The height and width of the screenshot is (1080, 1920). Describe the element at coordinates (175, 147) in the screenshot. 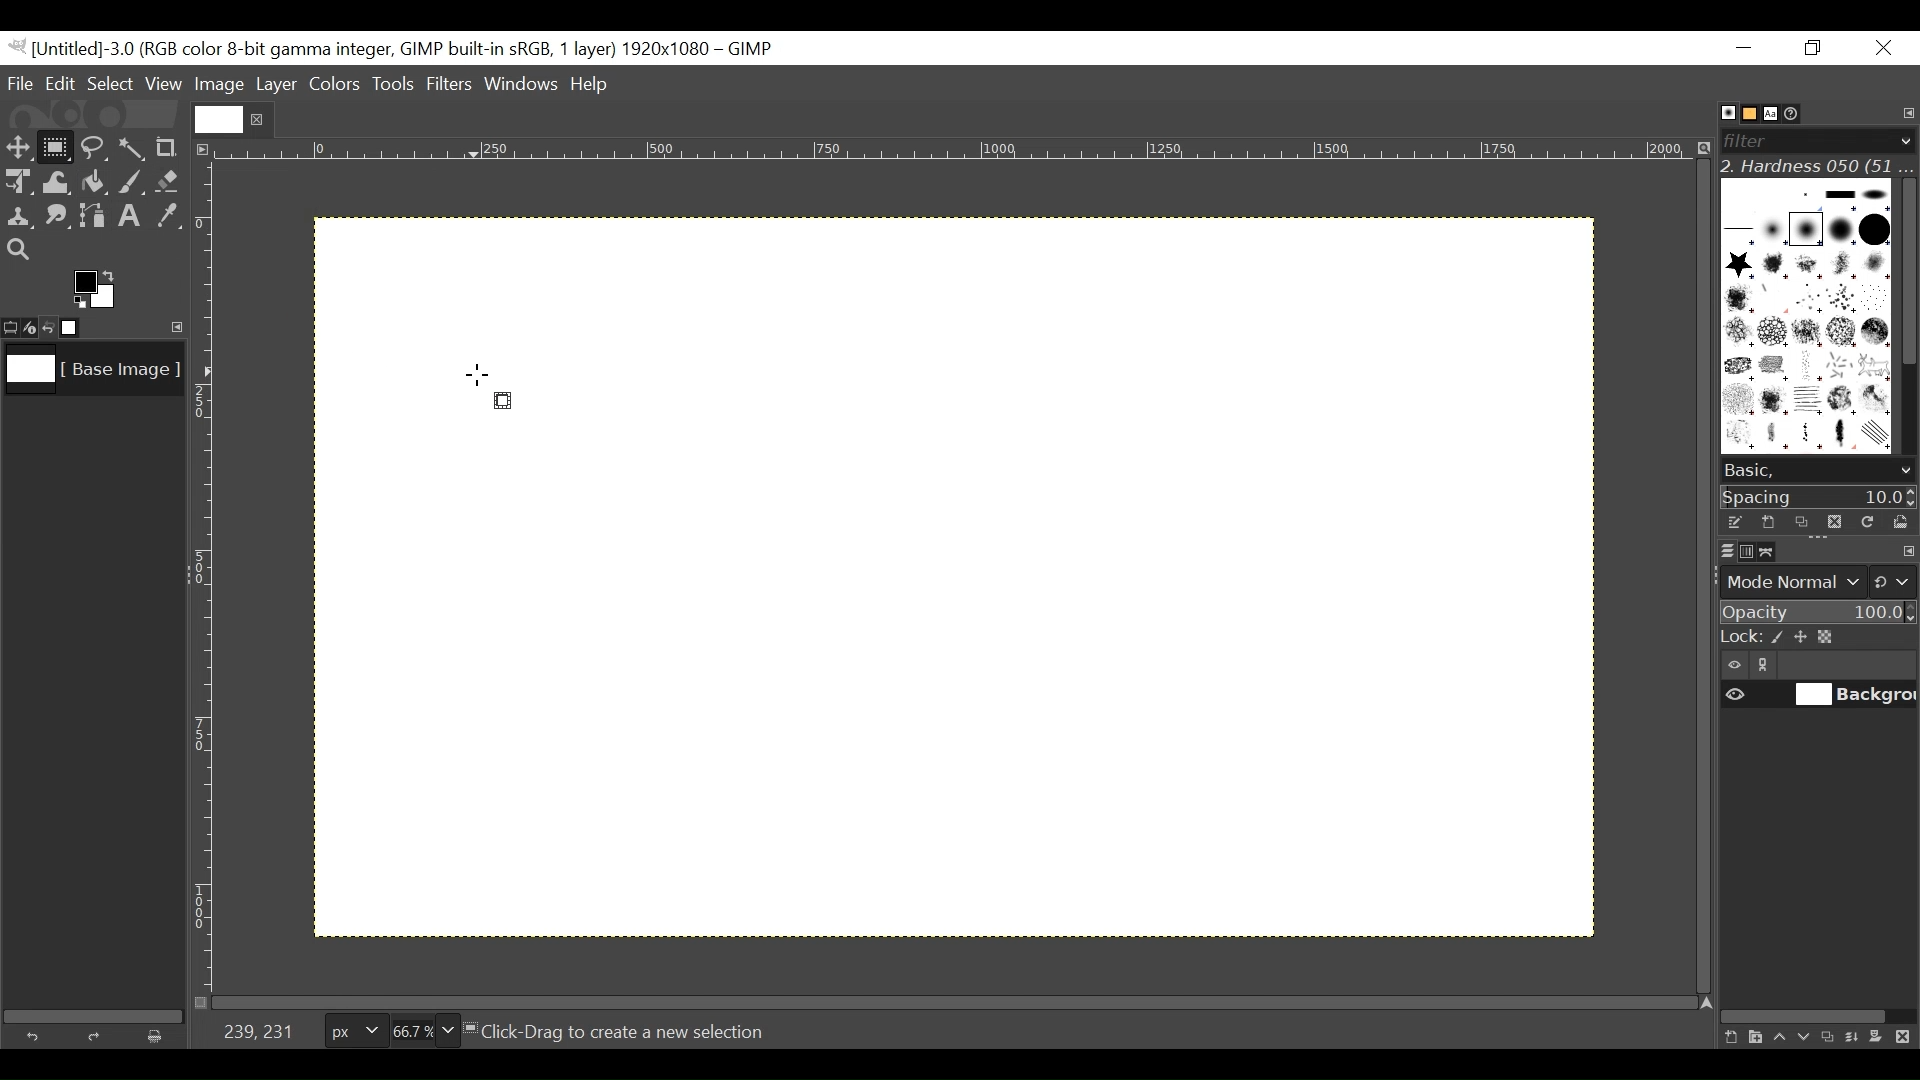

I see `Crop tool` at that location.